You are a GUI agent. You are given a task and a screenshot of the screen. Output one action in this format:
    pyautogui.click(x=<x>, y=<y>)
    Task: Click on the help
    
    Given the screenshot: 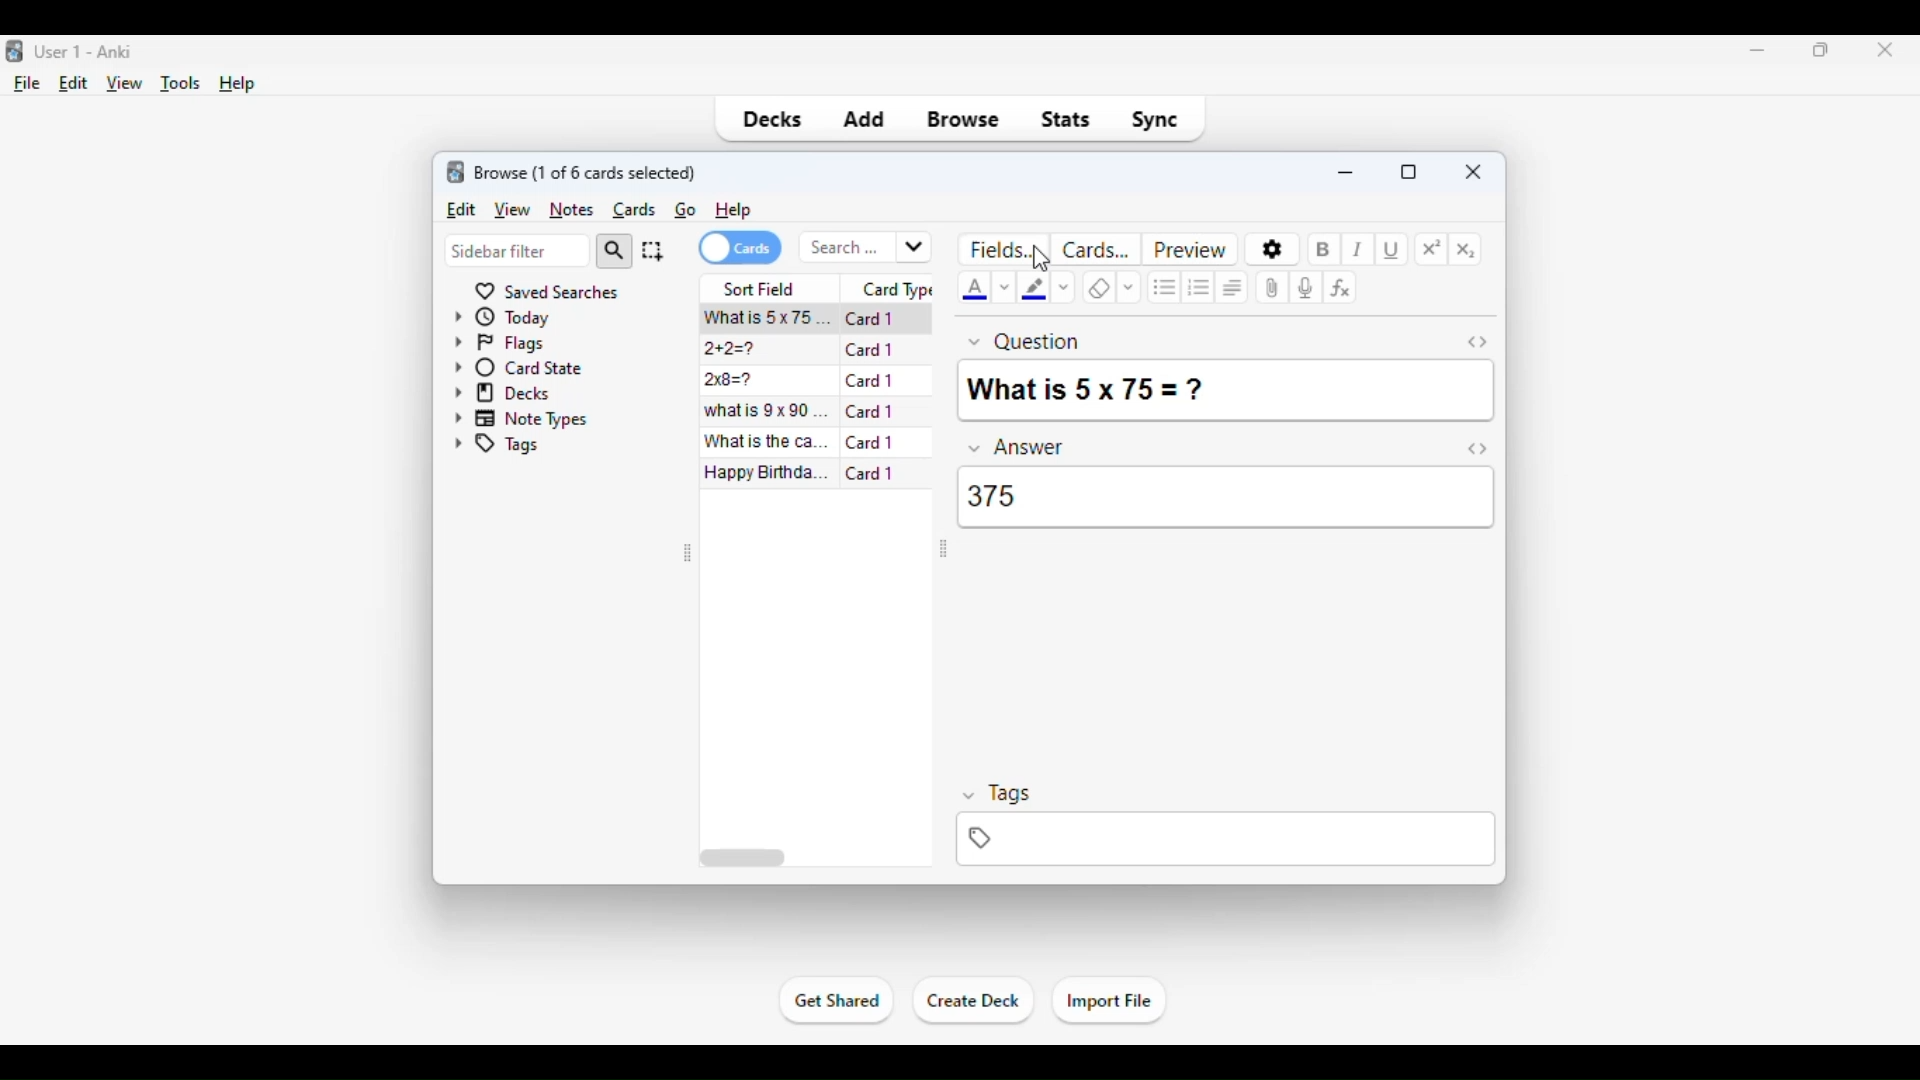 What is the action you would take?
    pyautogui.click(x=732, y=211)
    